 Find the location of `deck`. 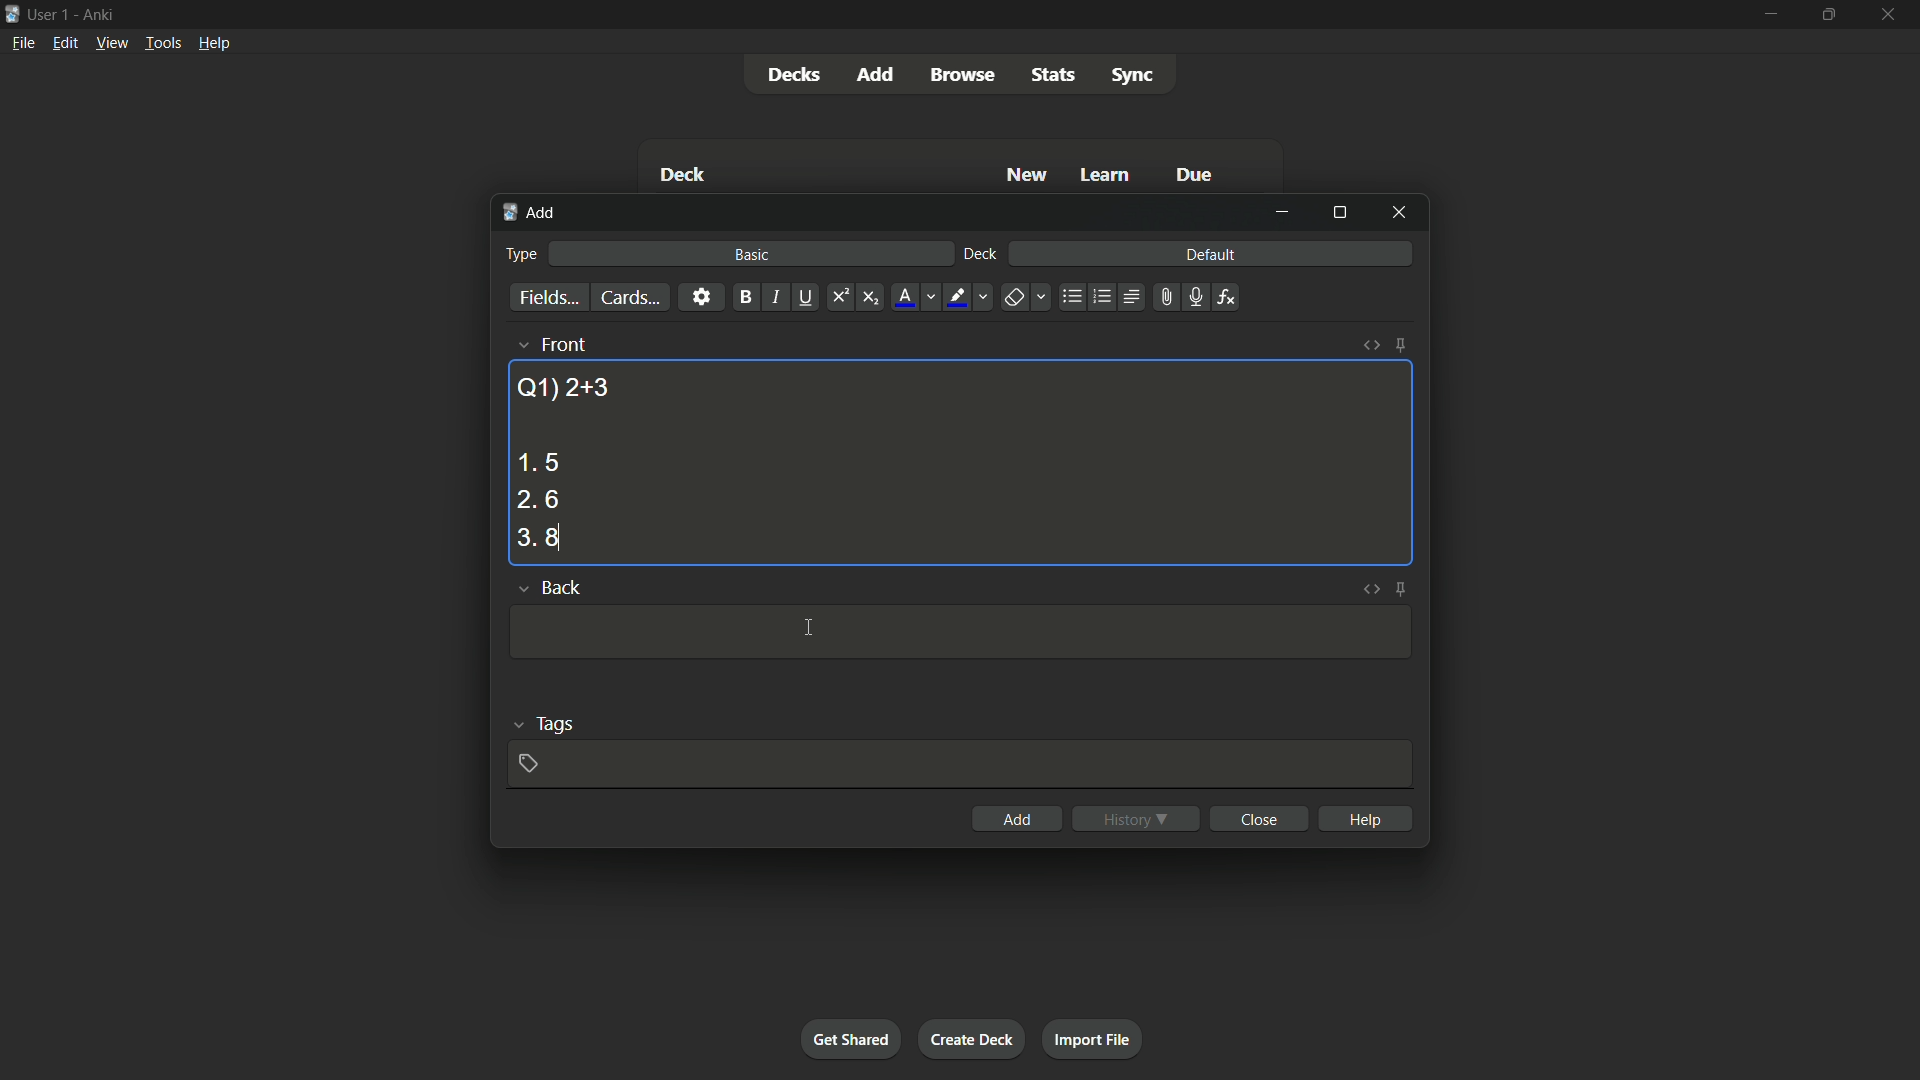

deck is located at coordinates (981, 255).